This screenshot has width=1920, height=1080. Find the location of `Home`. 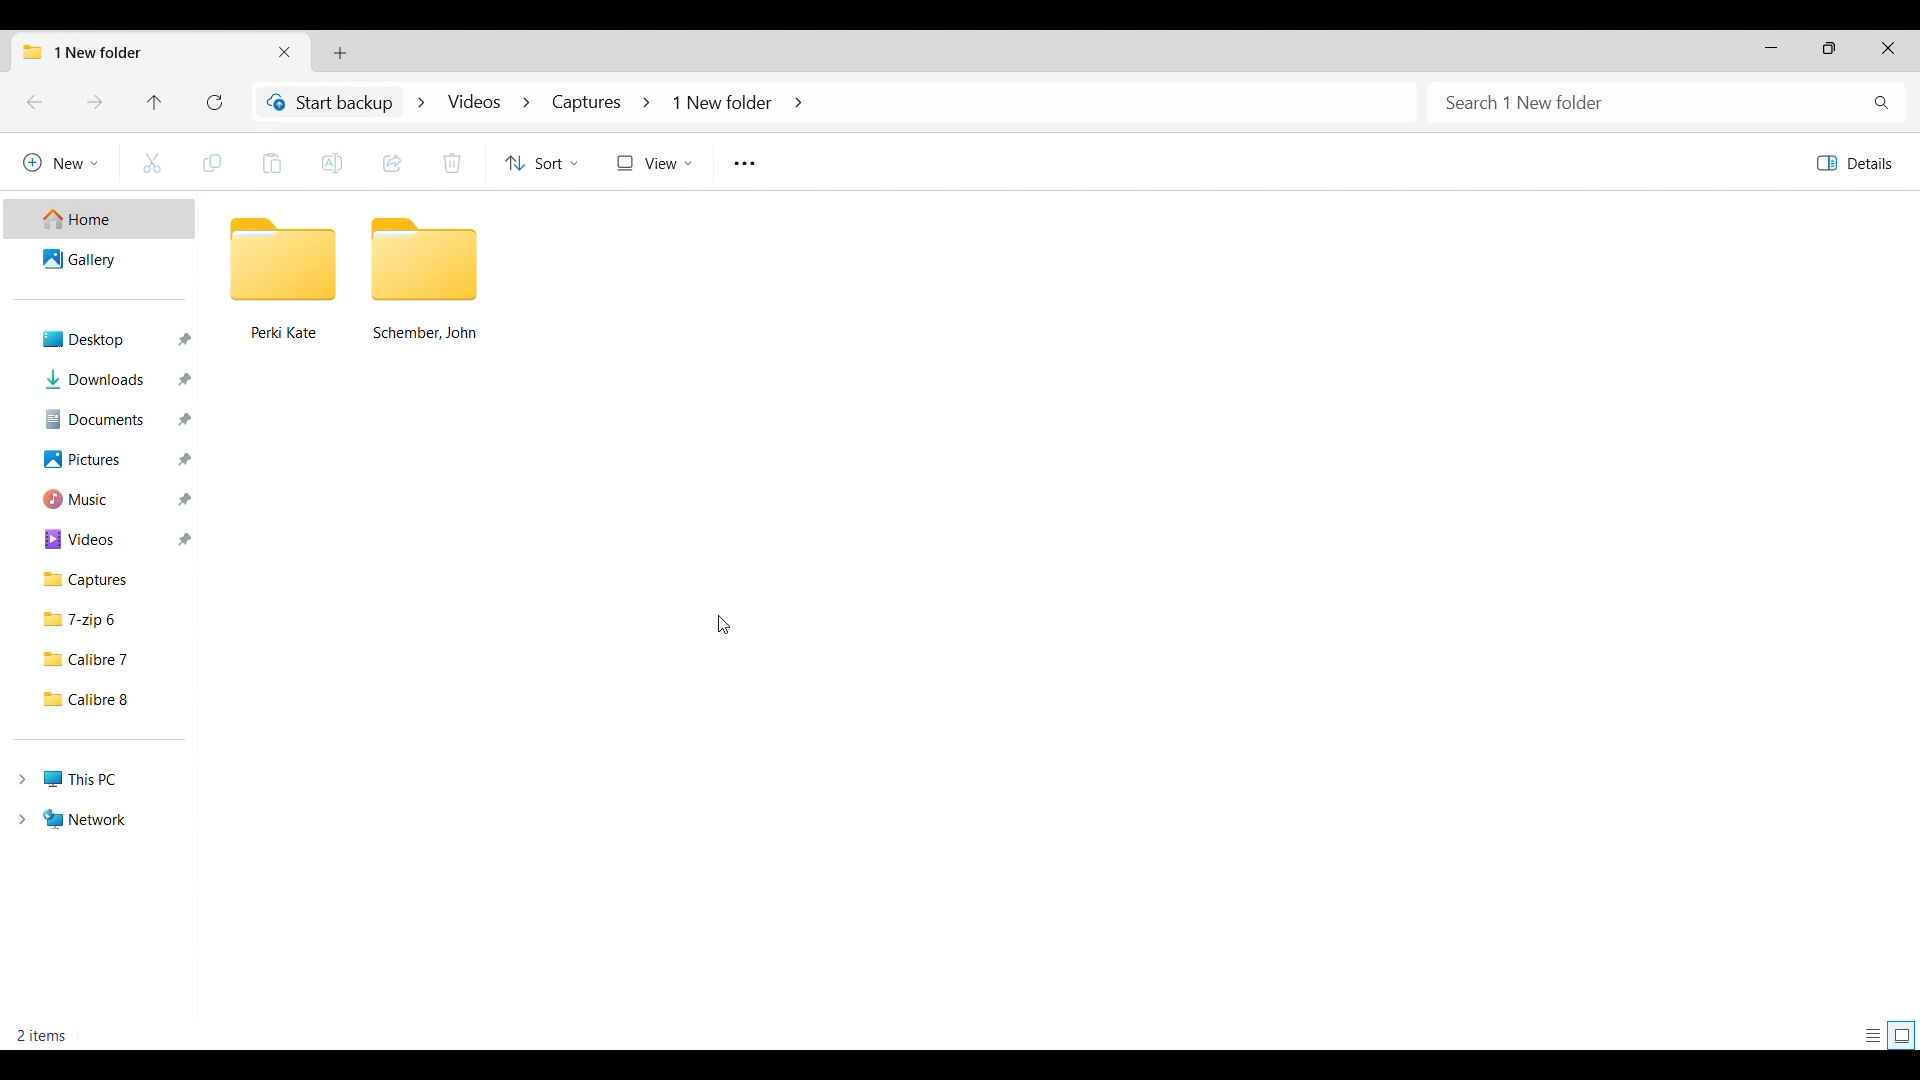

Home is located at coordinates (98, 219).